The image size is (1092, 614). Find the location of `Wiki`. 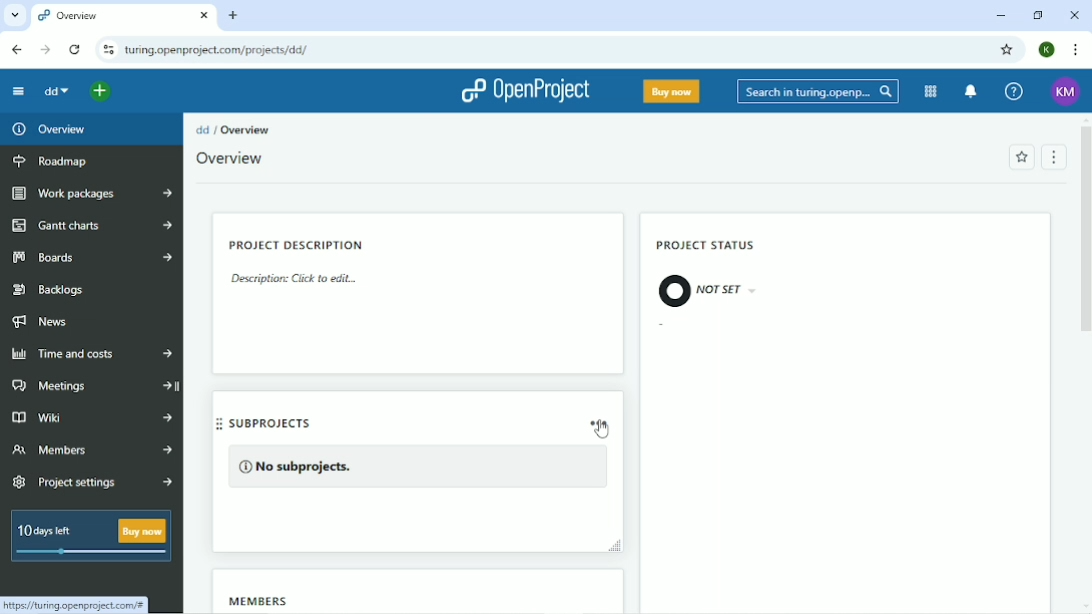

Wiki is located at coordinates (92, 416).